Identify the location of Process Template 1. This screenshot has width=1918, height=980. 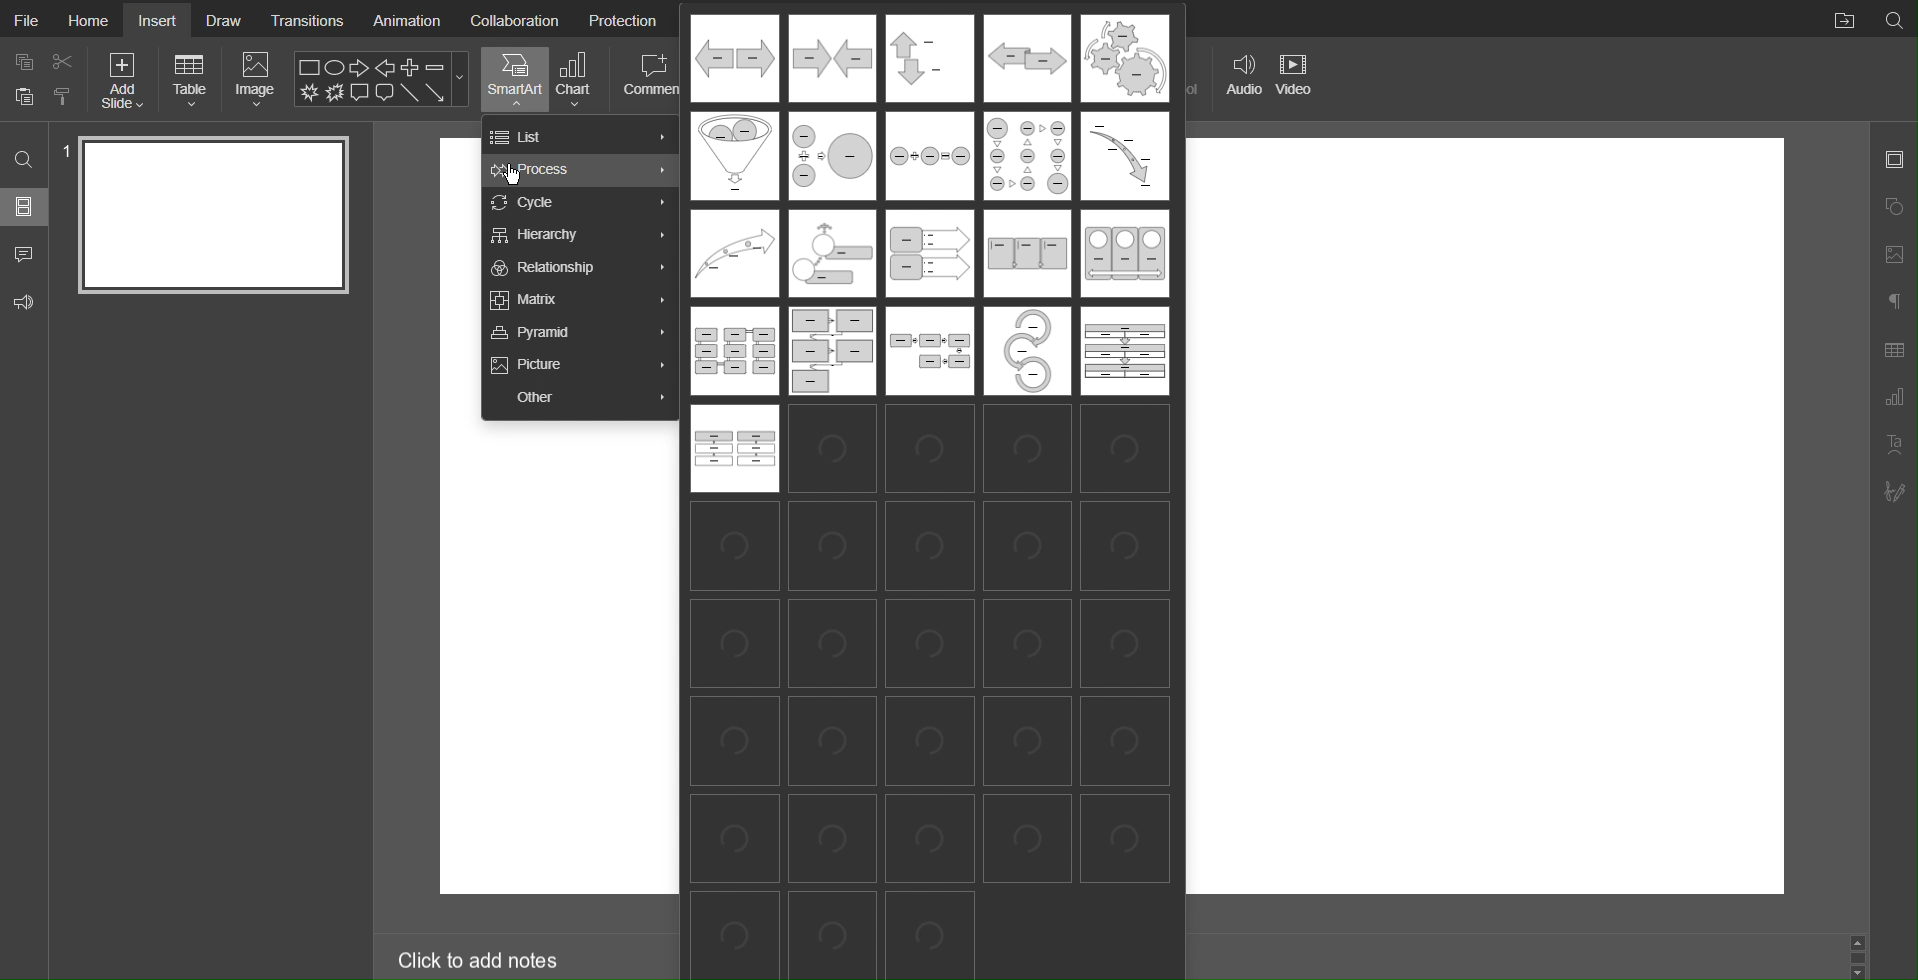
(733, 57).